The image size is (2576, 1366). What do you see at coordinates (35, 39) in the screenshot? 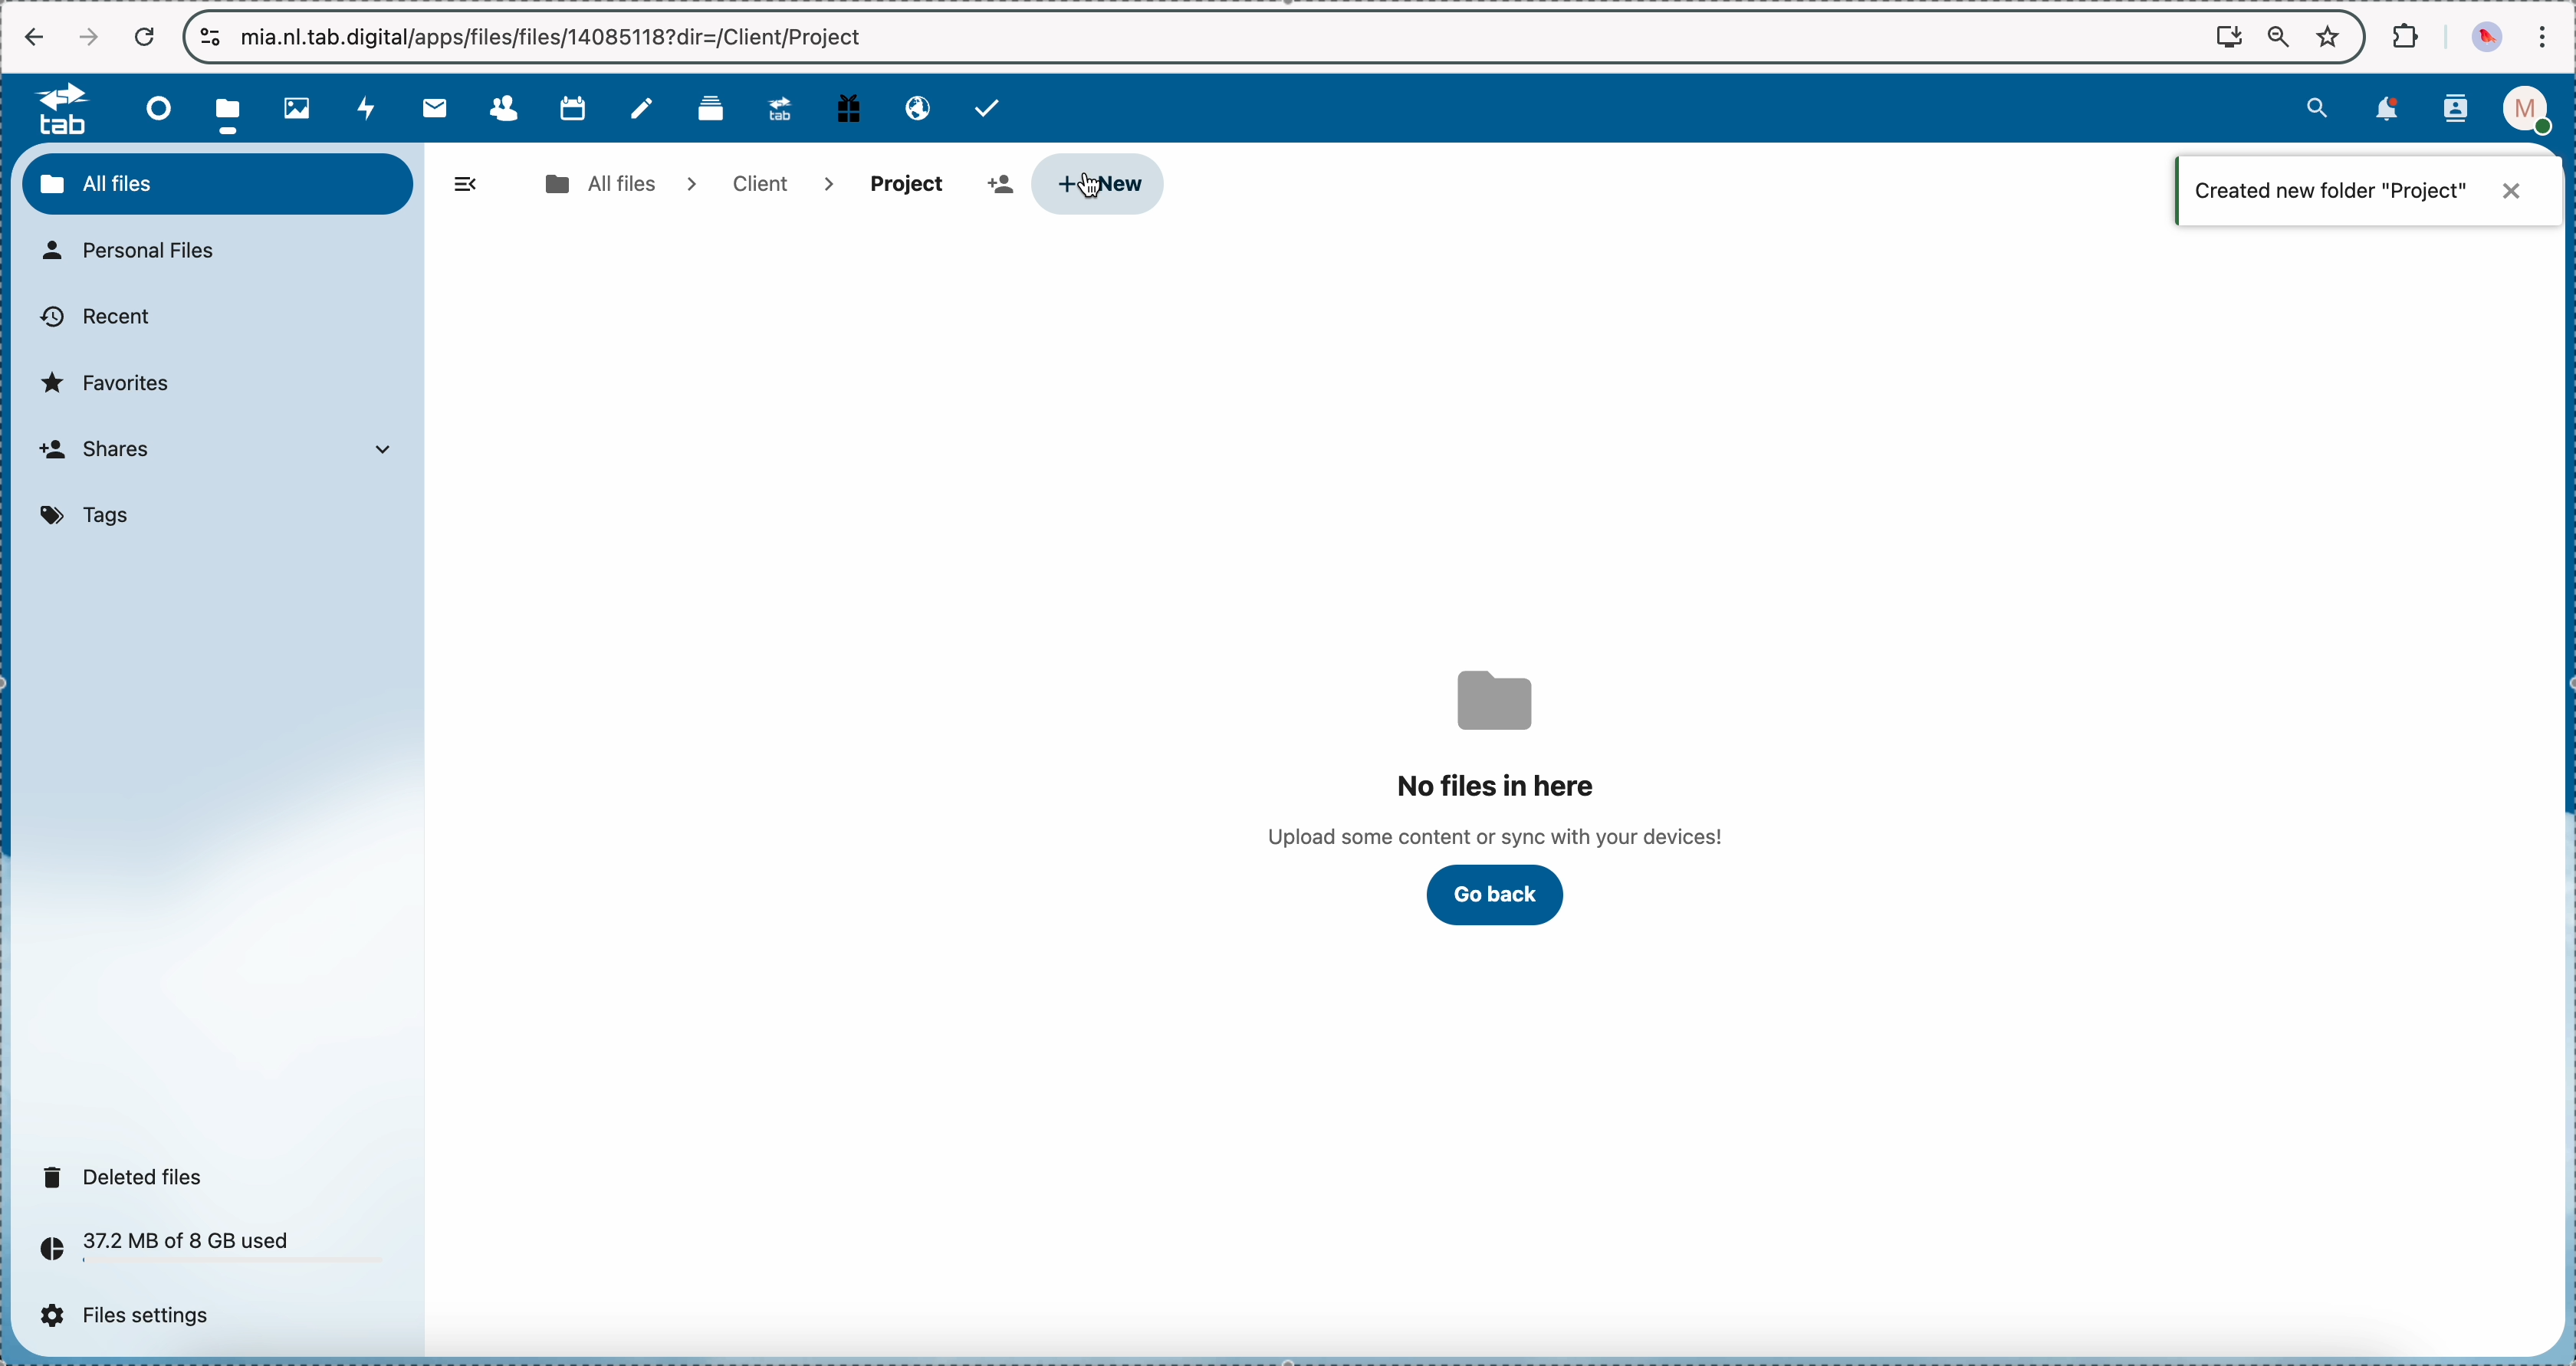
I see `navigate back` at bounding box center [35, 39].